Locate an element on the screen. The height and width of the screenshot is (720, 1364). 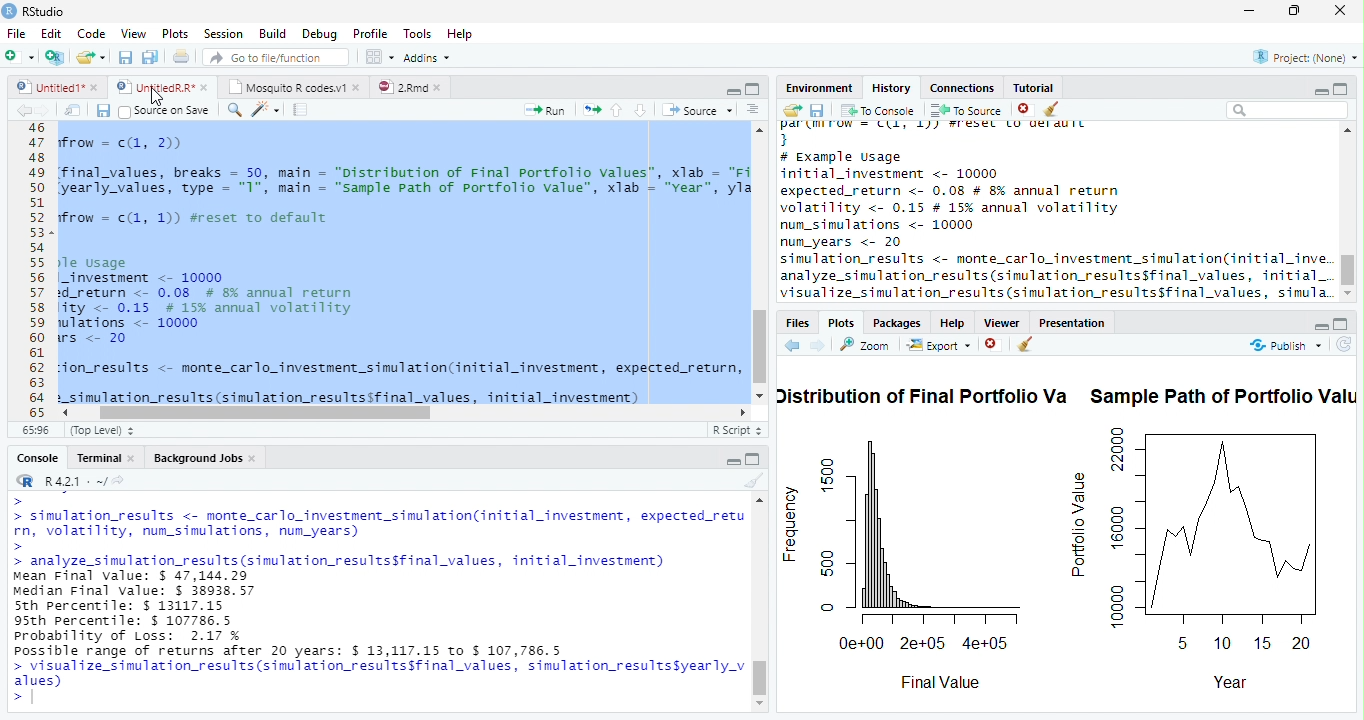
Debug is located at coordinates (318, 34).